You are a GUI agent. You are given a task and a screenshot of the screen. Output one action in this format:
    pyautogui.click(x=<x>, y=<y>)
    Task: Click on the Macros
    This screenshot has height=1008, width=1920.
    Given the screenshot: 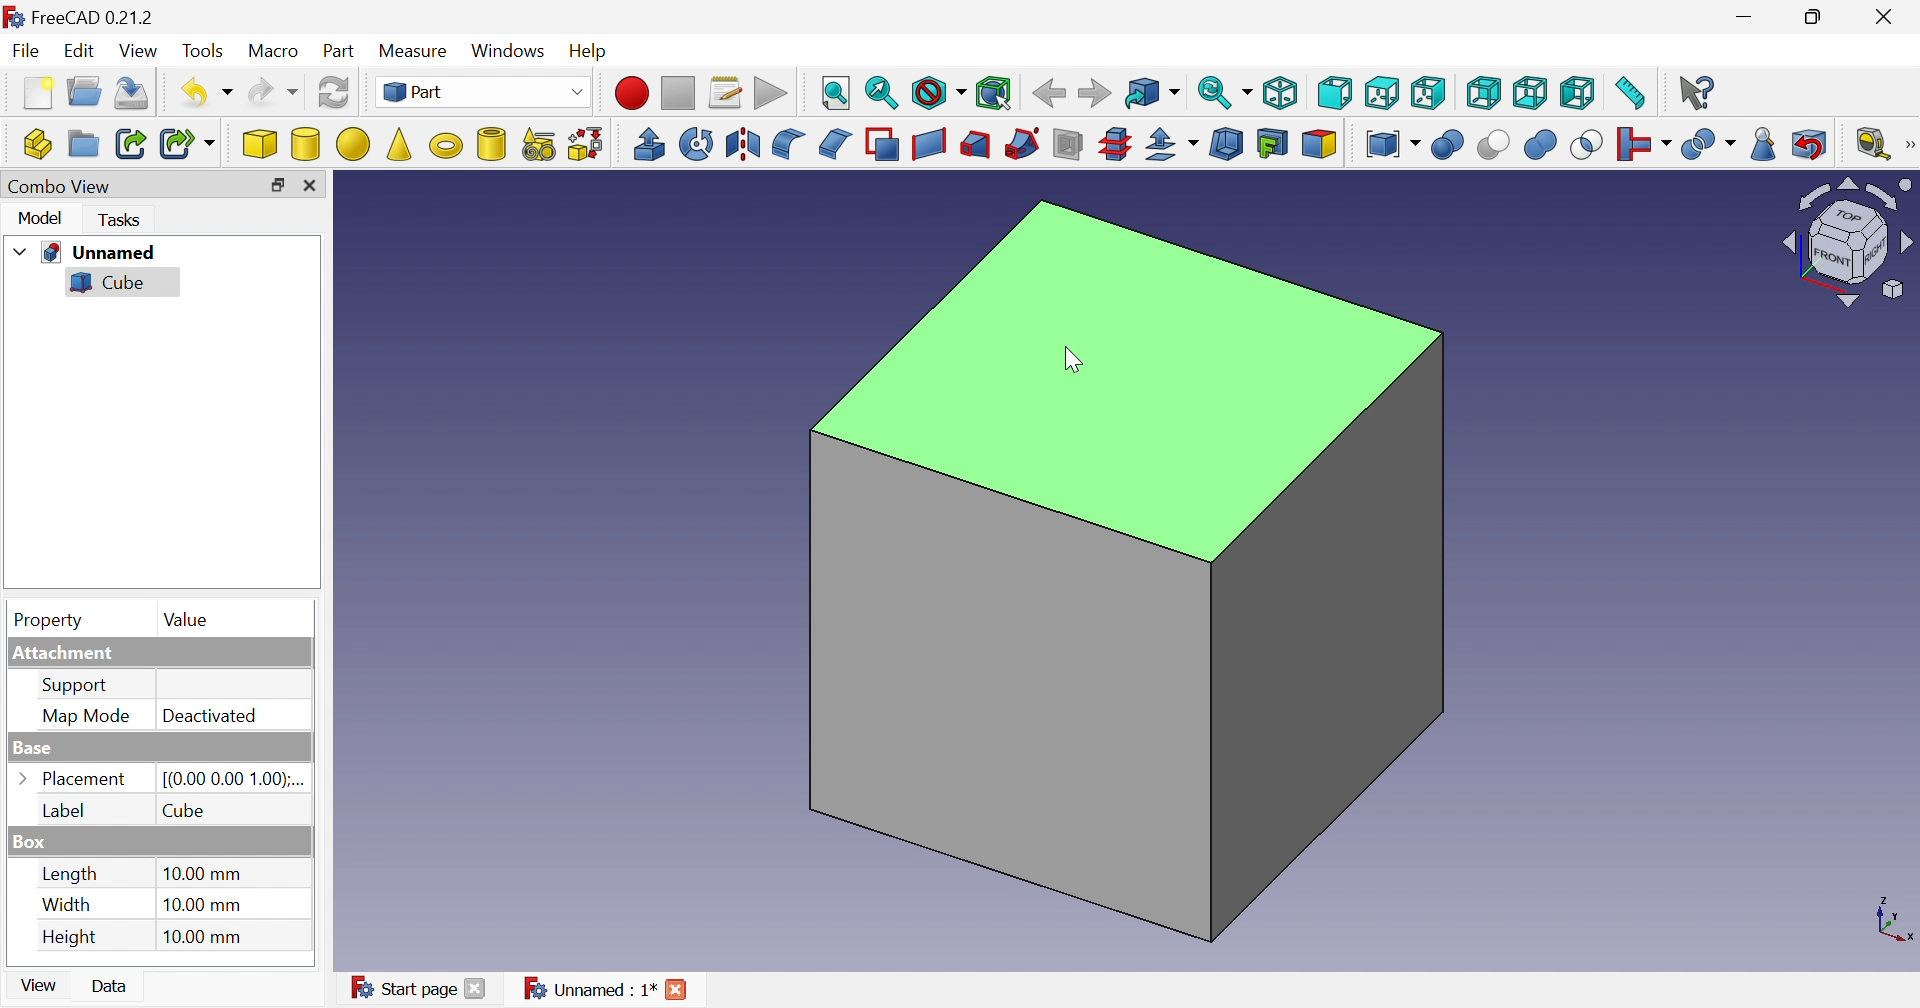 What is the action you would take?
    pyautogui.click(x=727, y=94)
    